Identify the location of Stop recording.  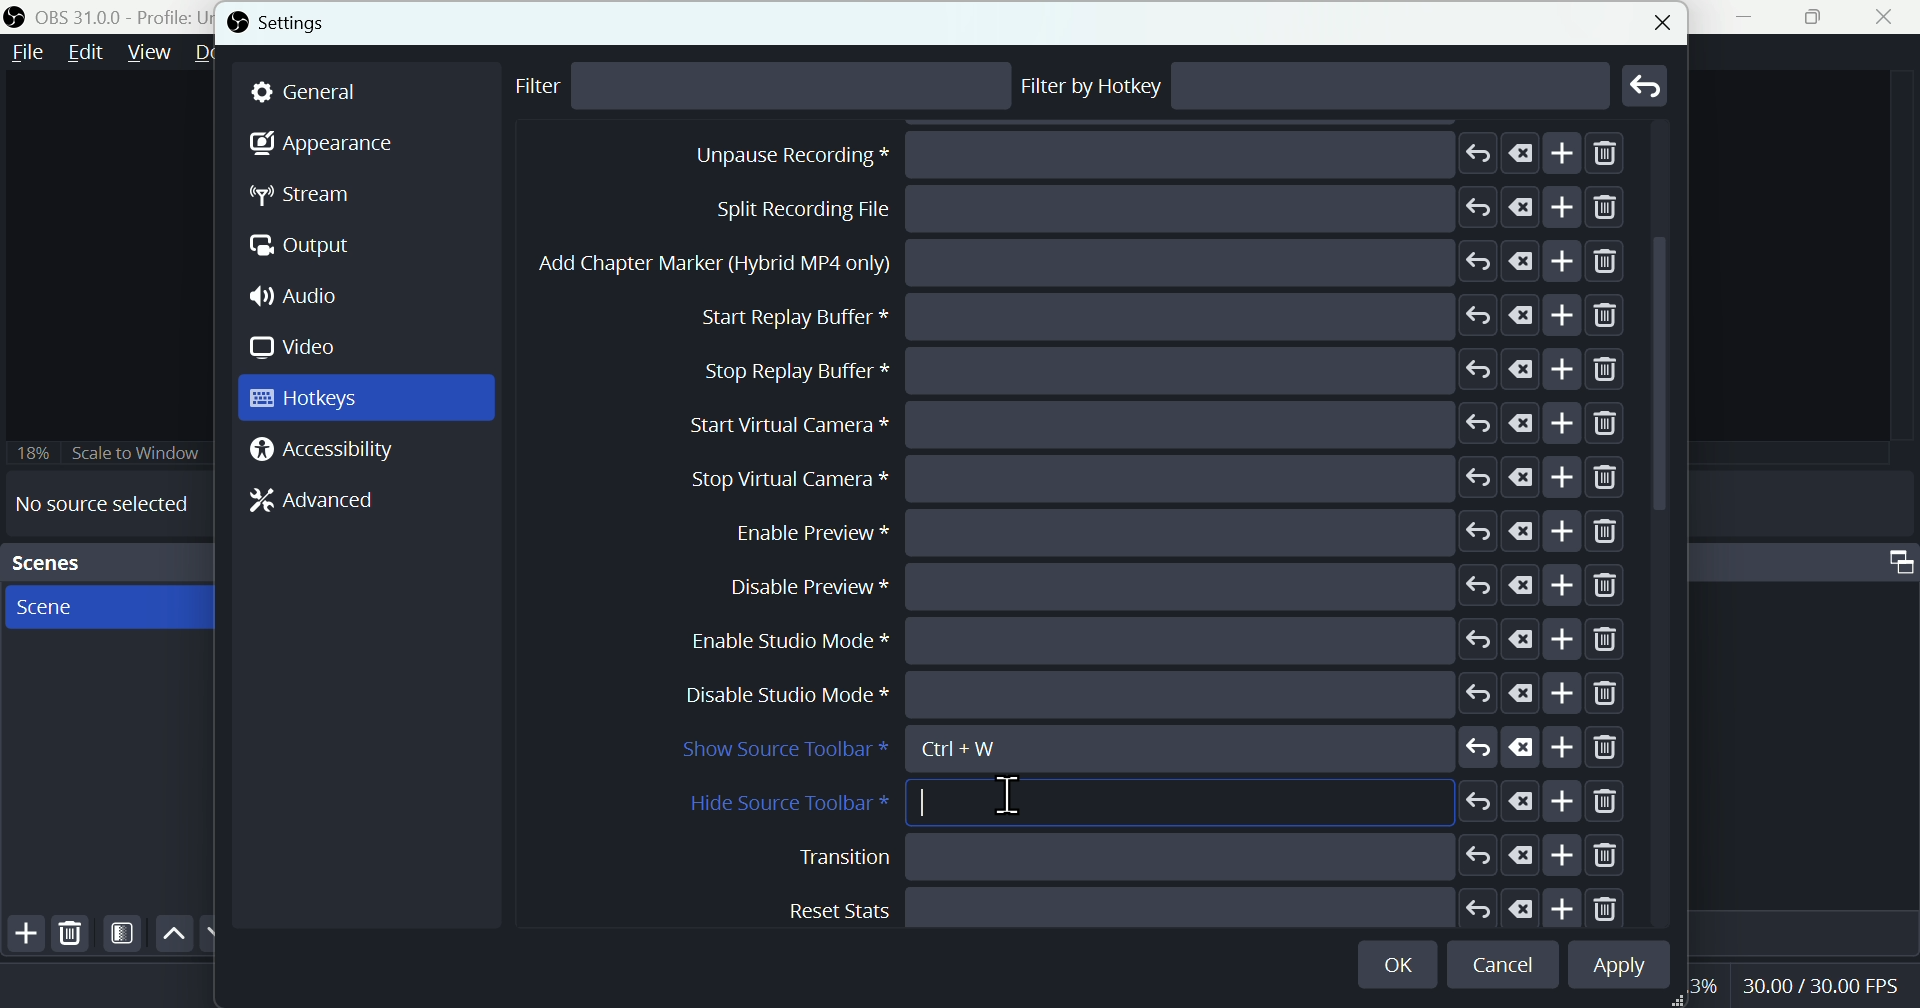
(1084, 265).